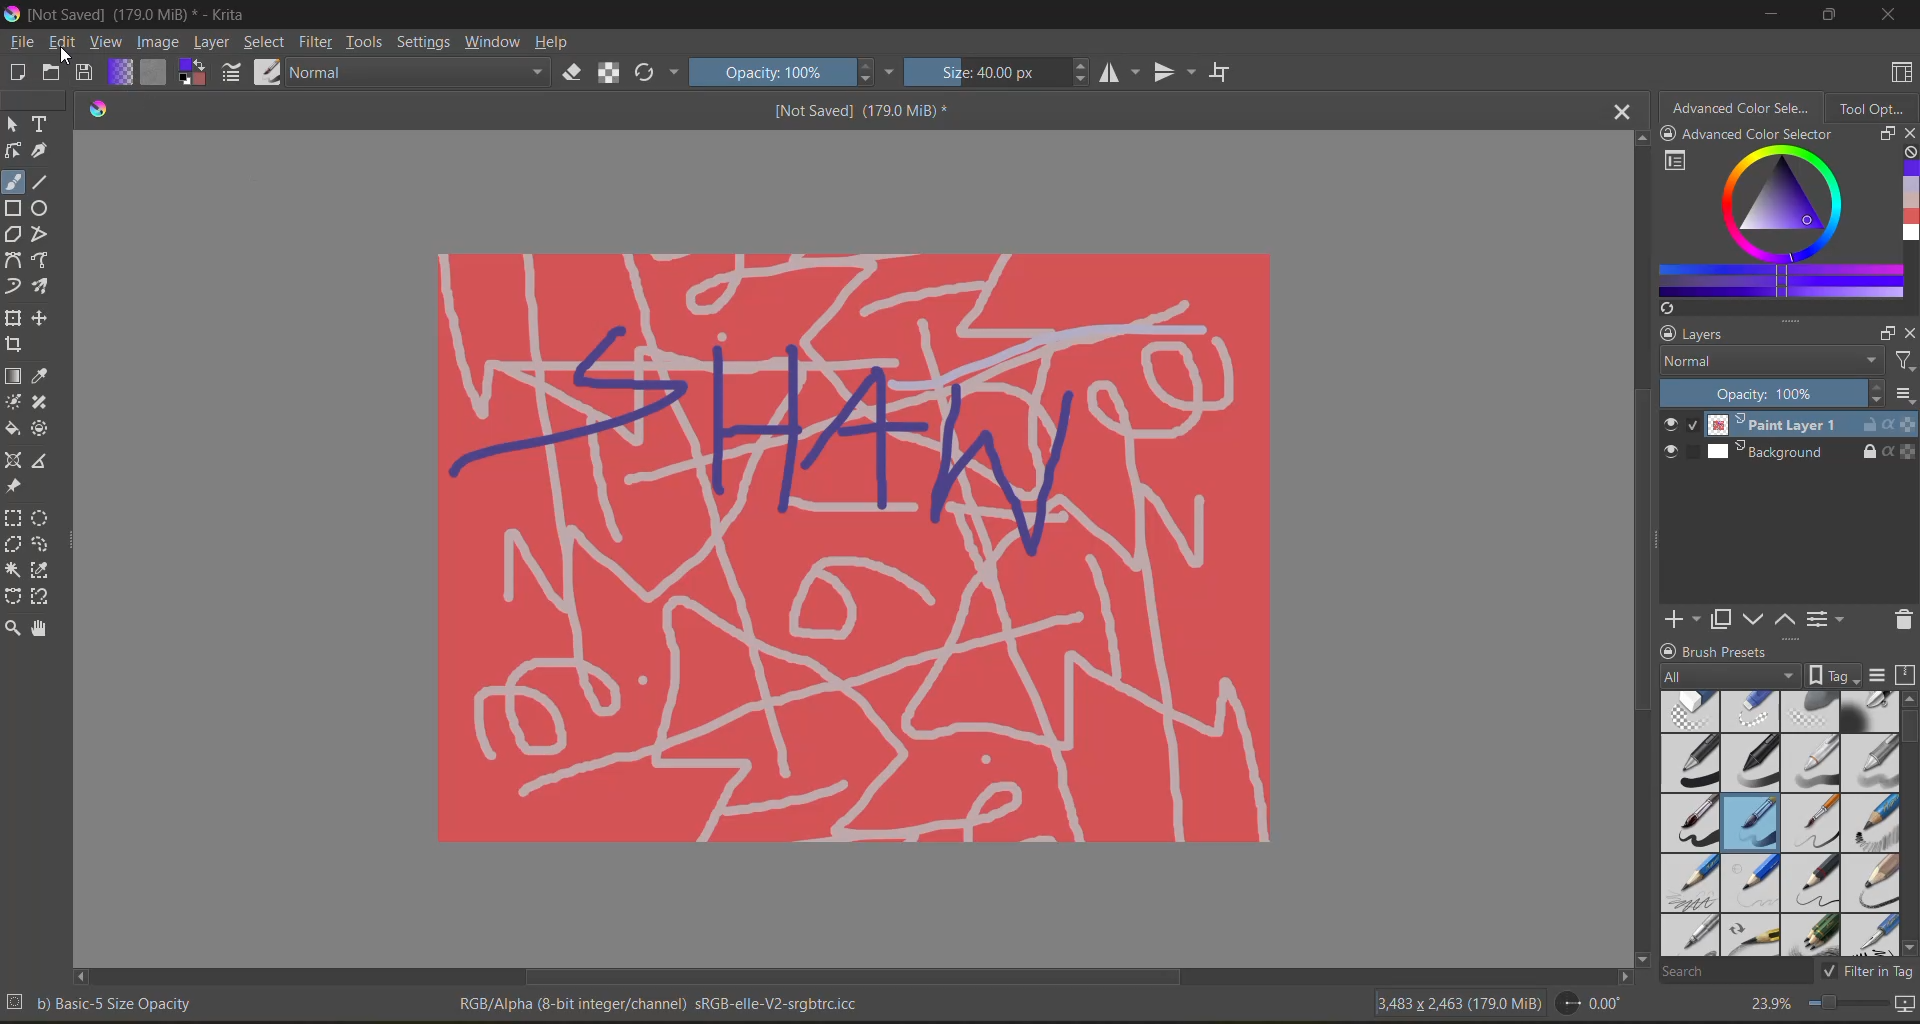  I want to click on clear all color history, so click(1908, 154).